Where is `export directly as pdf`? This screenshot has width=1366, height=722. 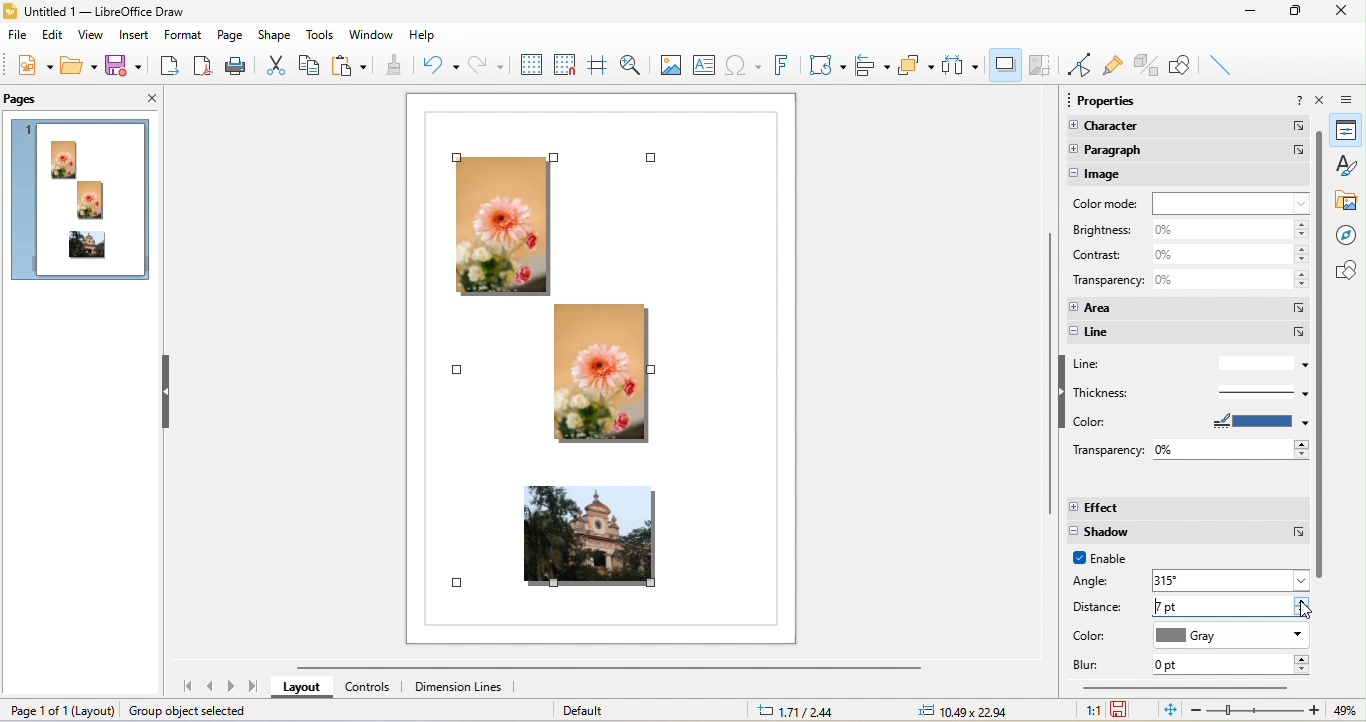 export directly as pdf is located at coordinates (202, 67).